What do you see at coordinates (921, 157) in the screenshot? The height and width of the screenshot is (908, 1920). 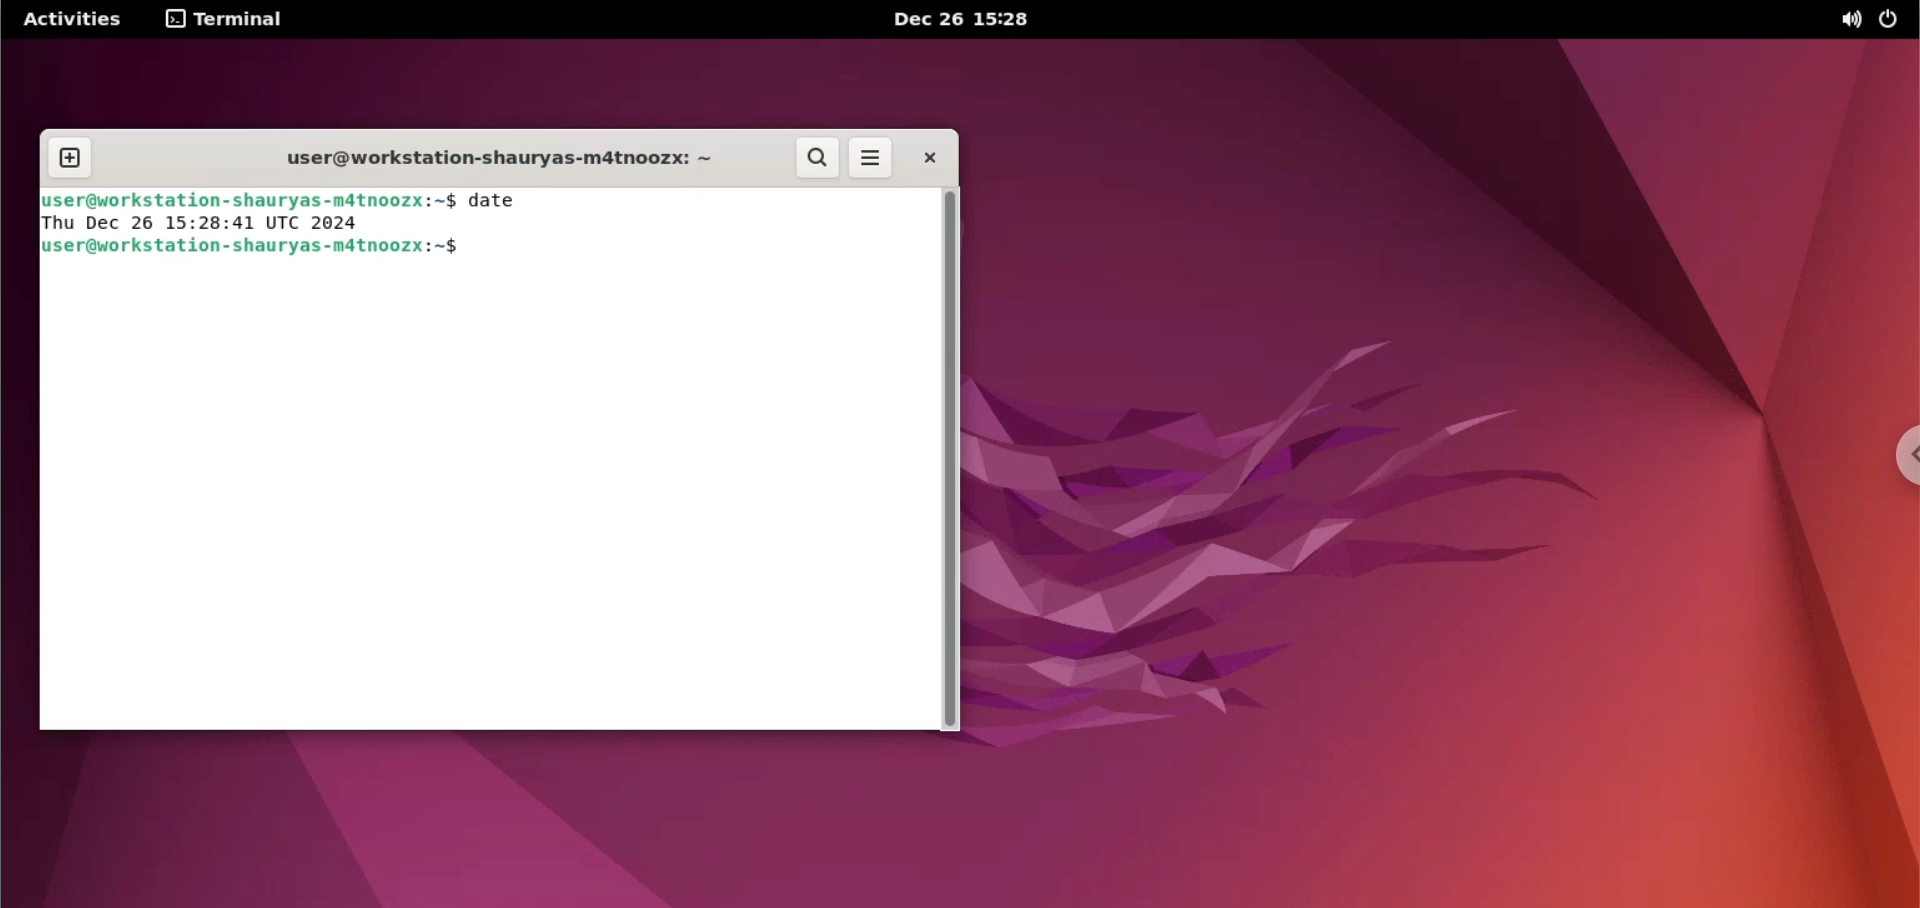 I see `close` at bounding box center [921, 157].